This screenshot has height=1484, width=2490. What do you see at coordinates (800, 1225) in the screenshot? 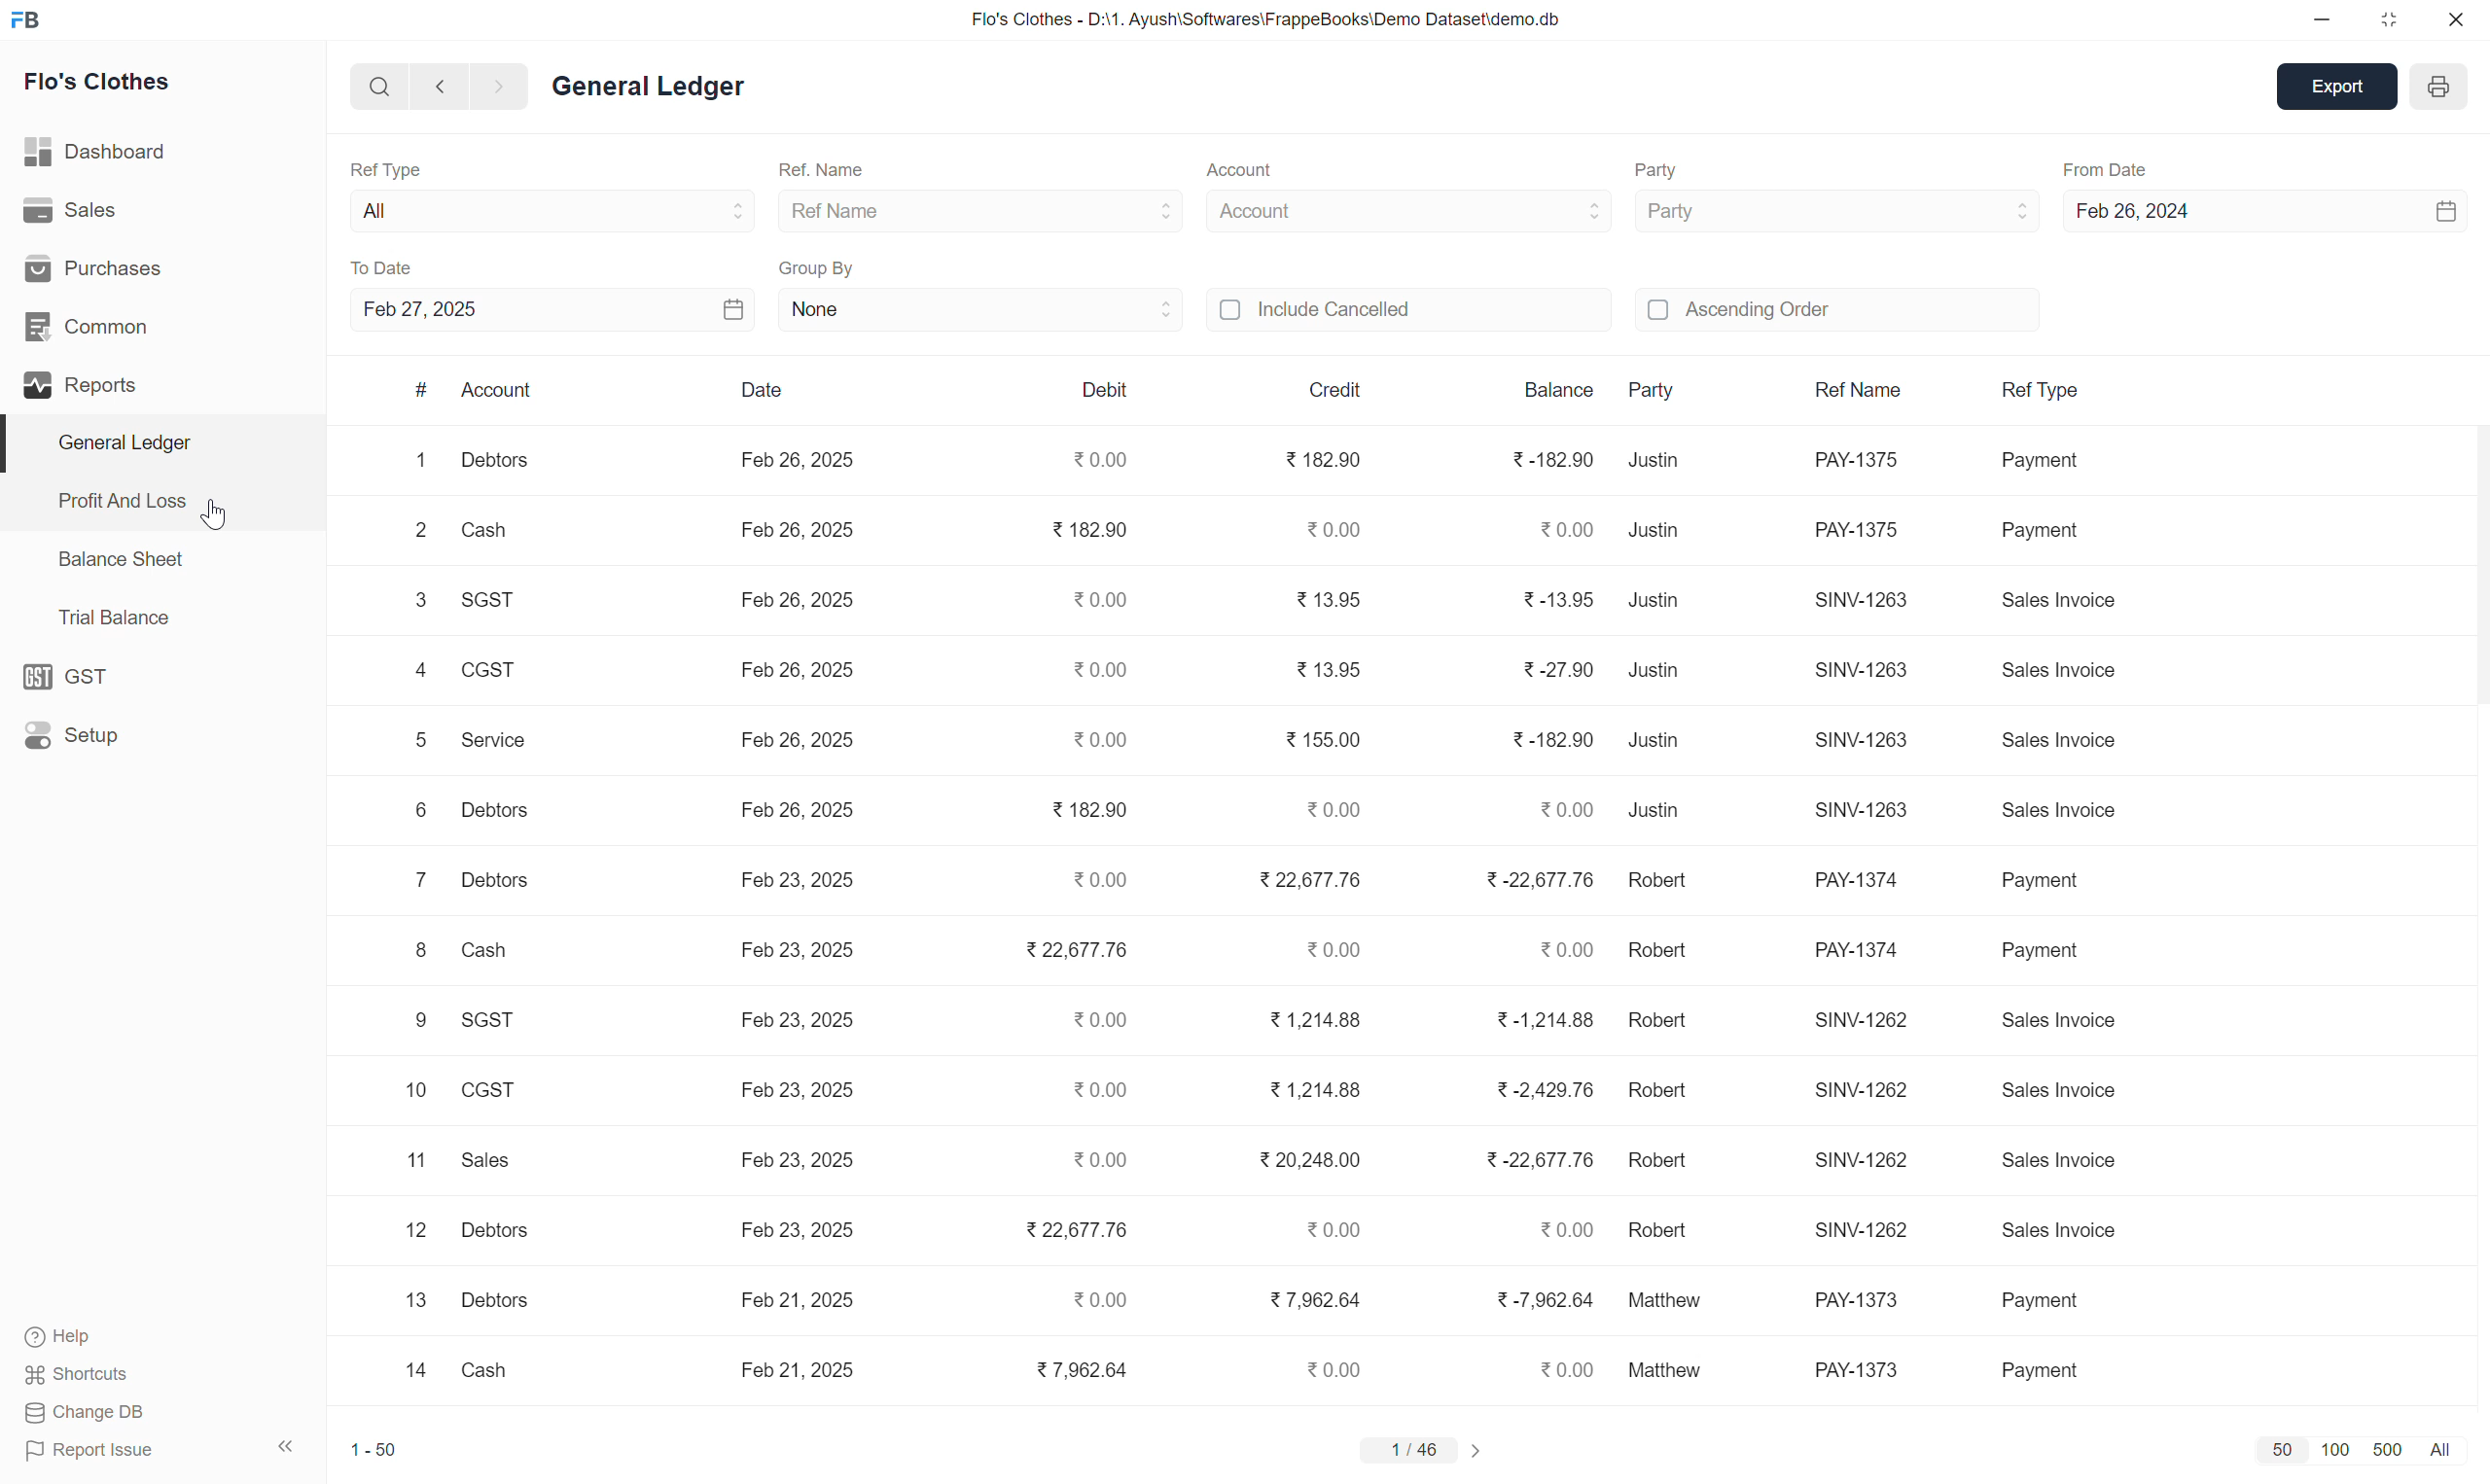
I see `Feb 23, 2025` at bounding box center [800, 1225].